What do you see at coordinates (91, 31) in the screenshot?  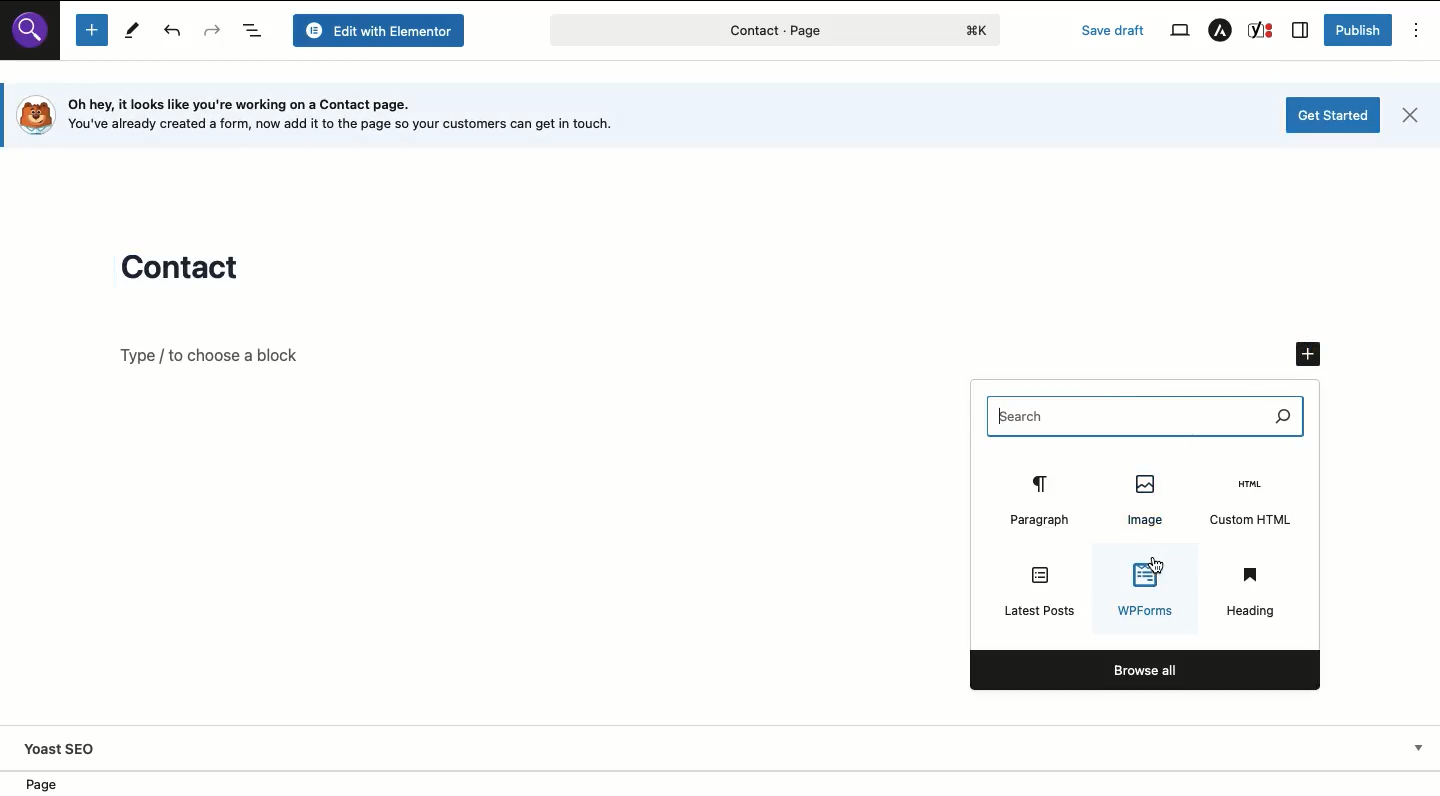 I see `Add new block` at bounding box center [91, 31].